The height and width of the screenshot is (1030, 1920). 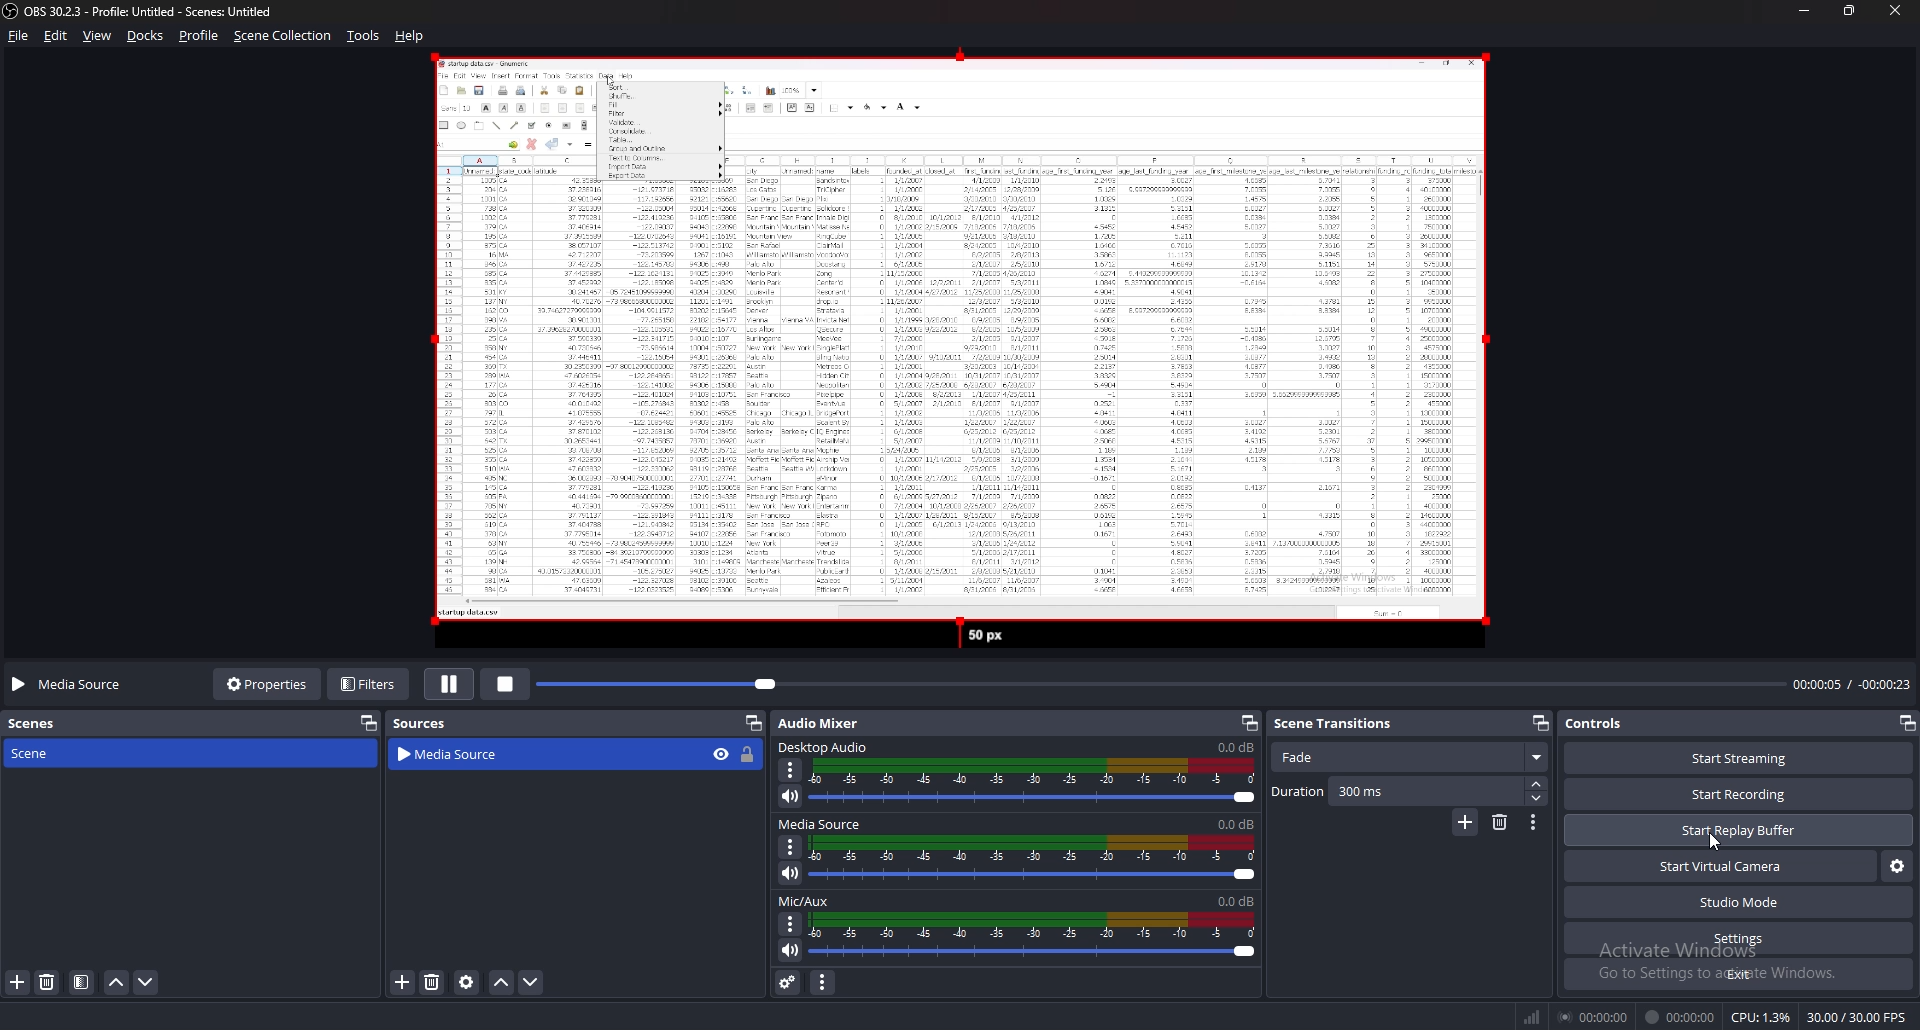 I want to click on mute, so click(x=791, y=873).